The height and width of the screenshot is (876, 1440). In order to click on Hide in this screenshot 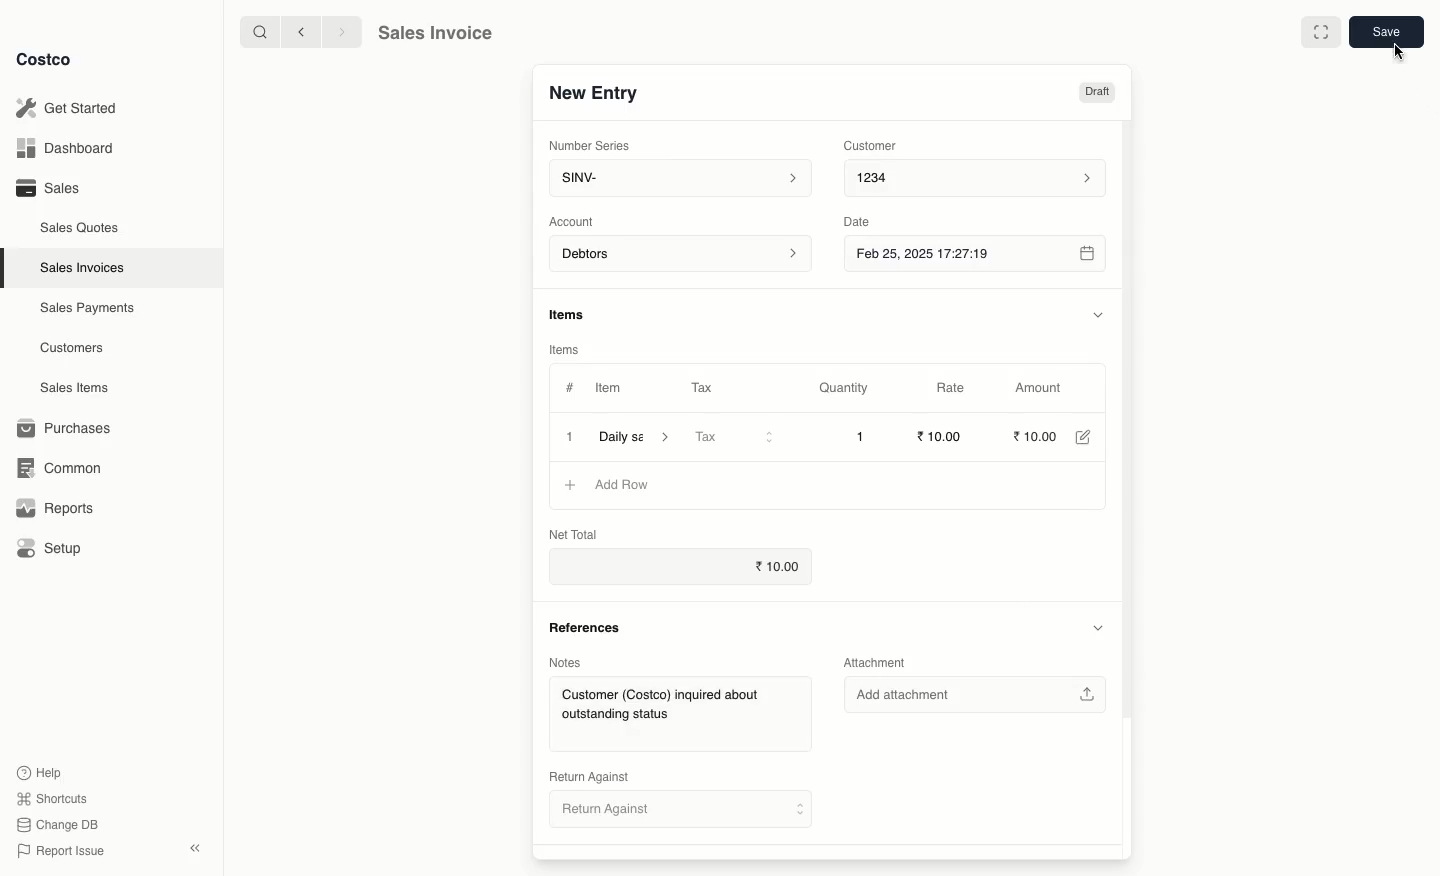, I will do `click(1100, 314)`.